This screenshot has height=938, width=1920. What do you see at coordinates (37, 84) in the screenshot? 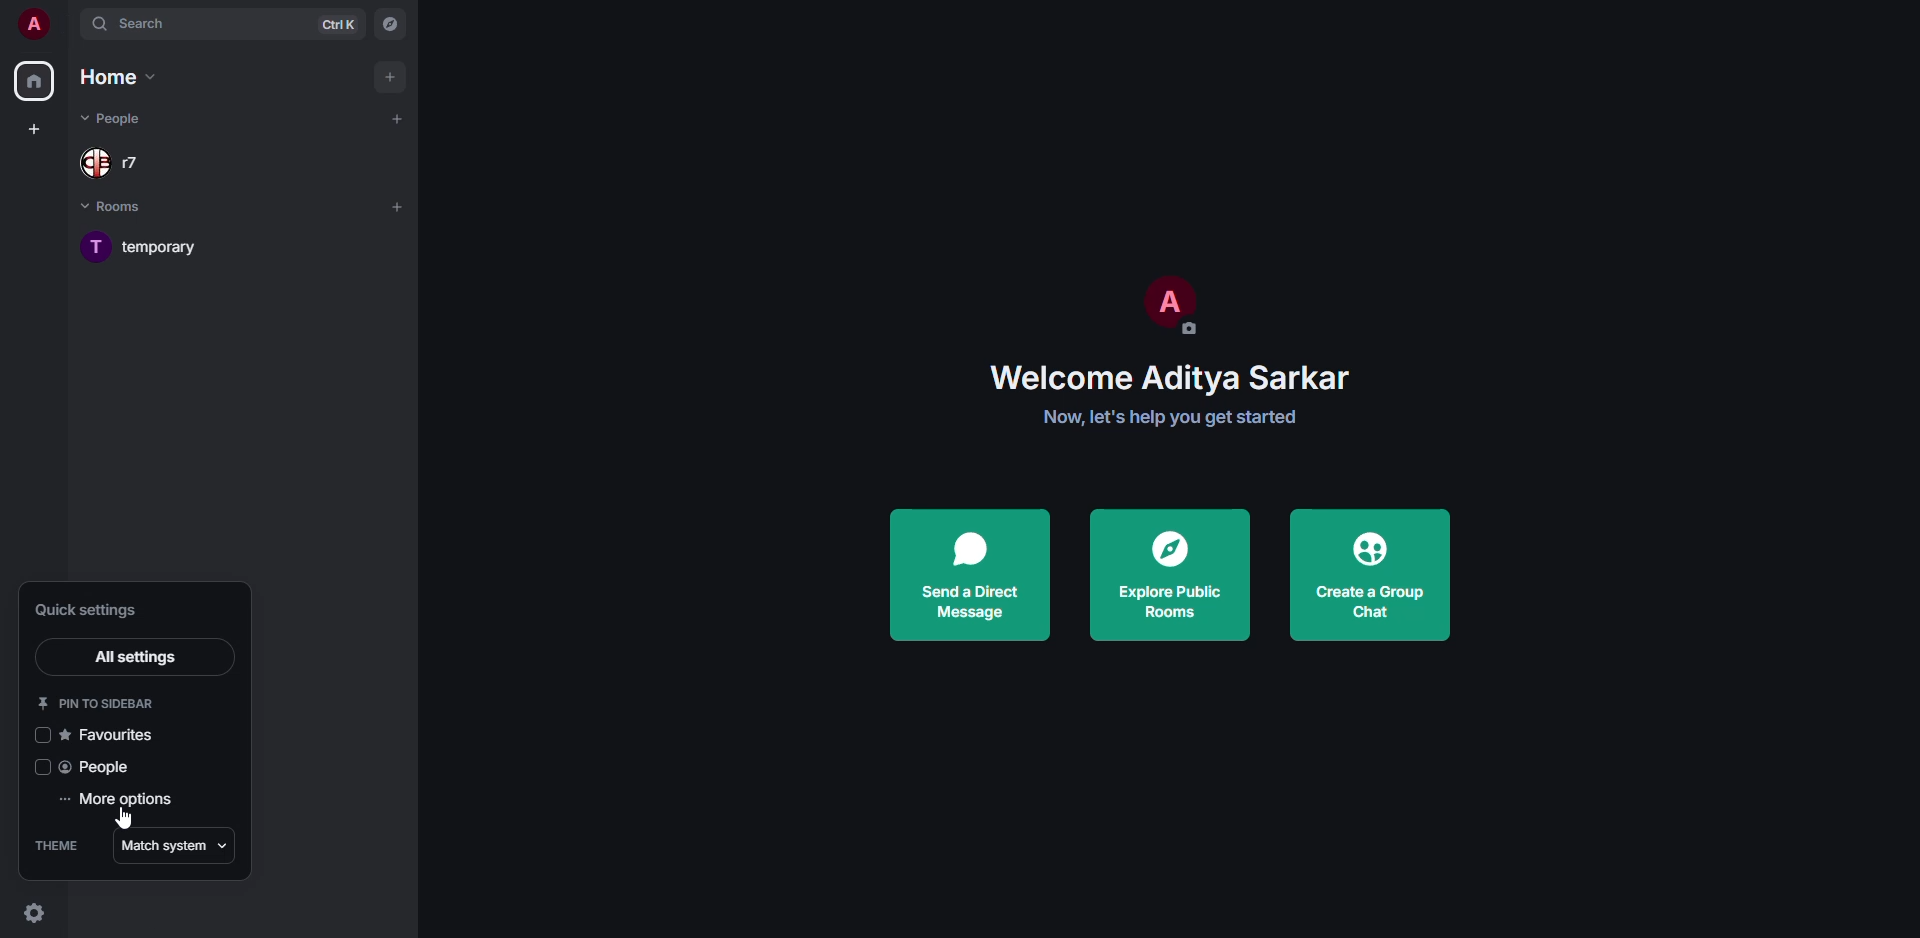
I see `home` at bounding box center [37, 84].